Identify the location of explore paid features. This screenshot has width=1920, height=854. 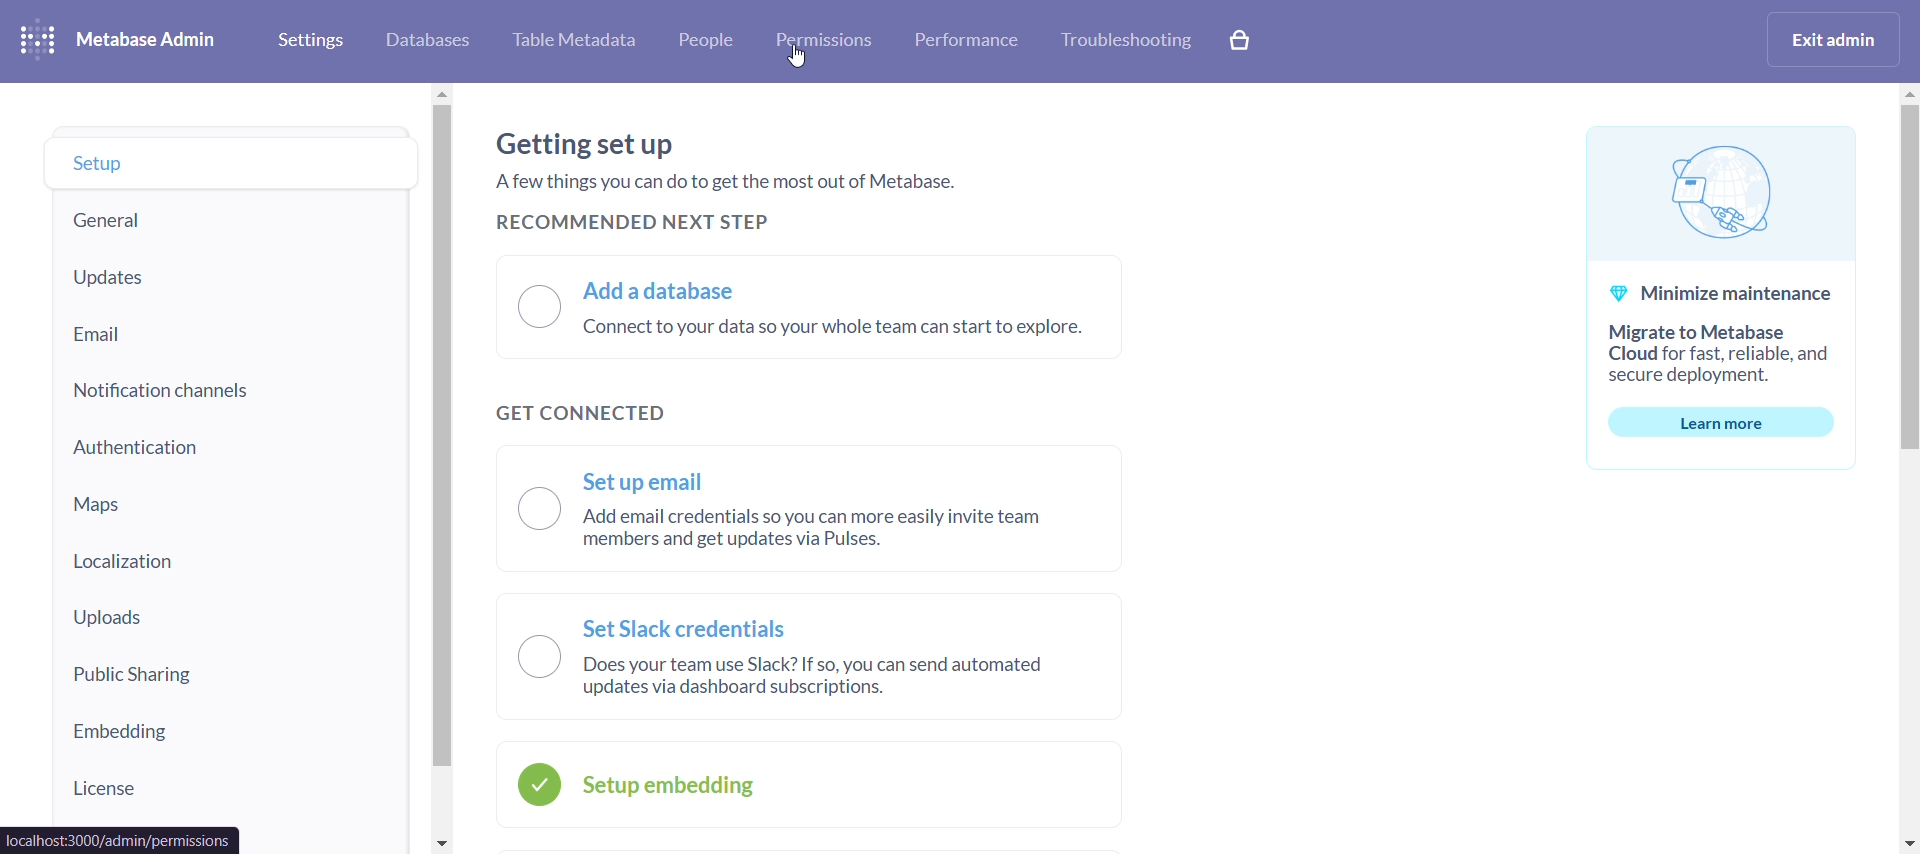
(1242, 43).